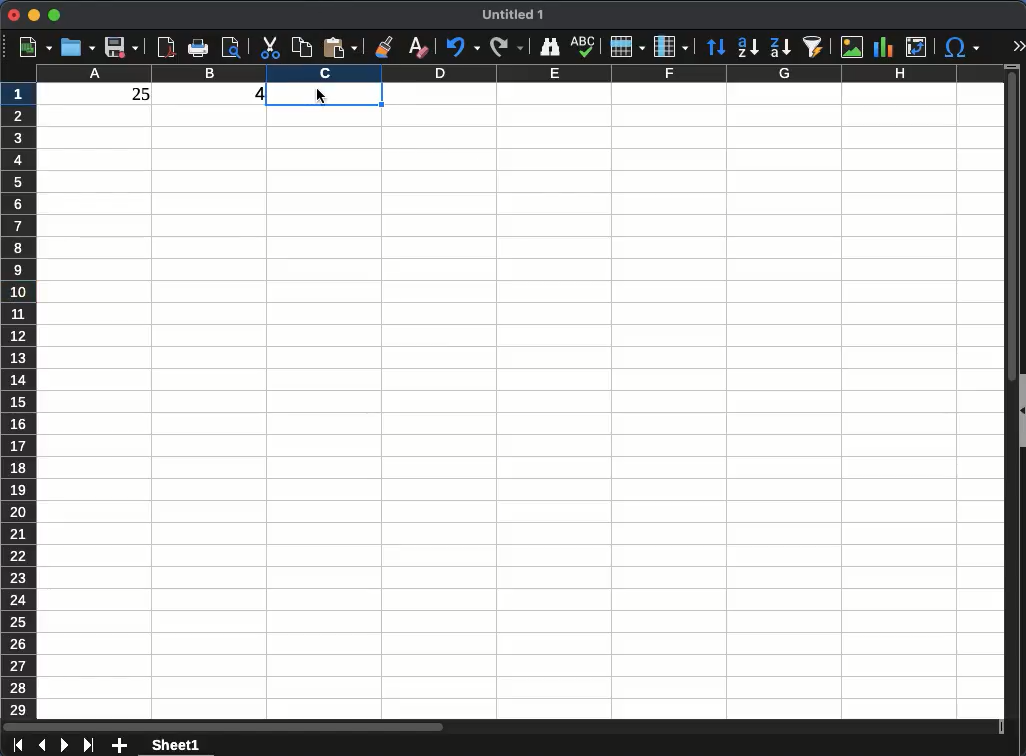 The height and width of the screenshot is (756, 1026). I want to click on expand, so click(1019, 45).